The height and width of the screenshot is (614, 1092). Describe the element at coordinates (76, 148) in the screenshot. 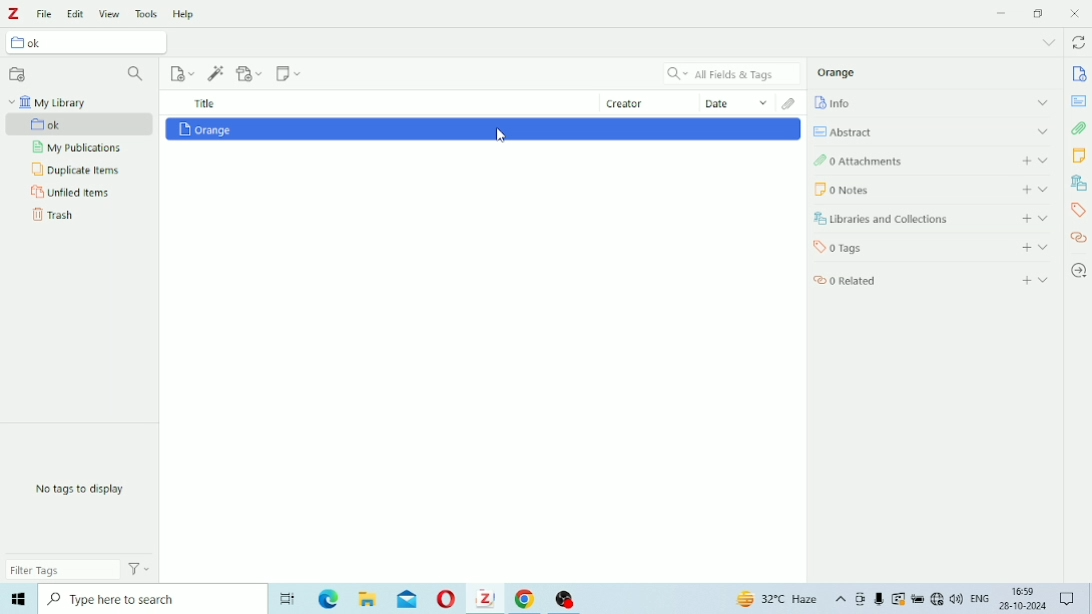

I see `My Publications` at that location.